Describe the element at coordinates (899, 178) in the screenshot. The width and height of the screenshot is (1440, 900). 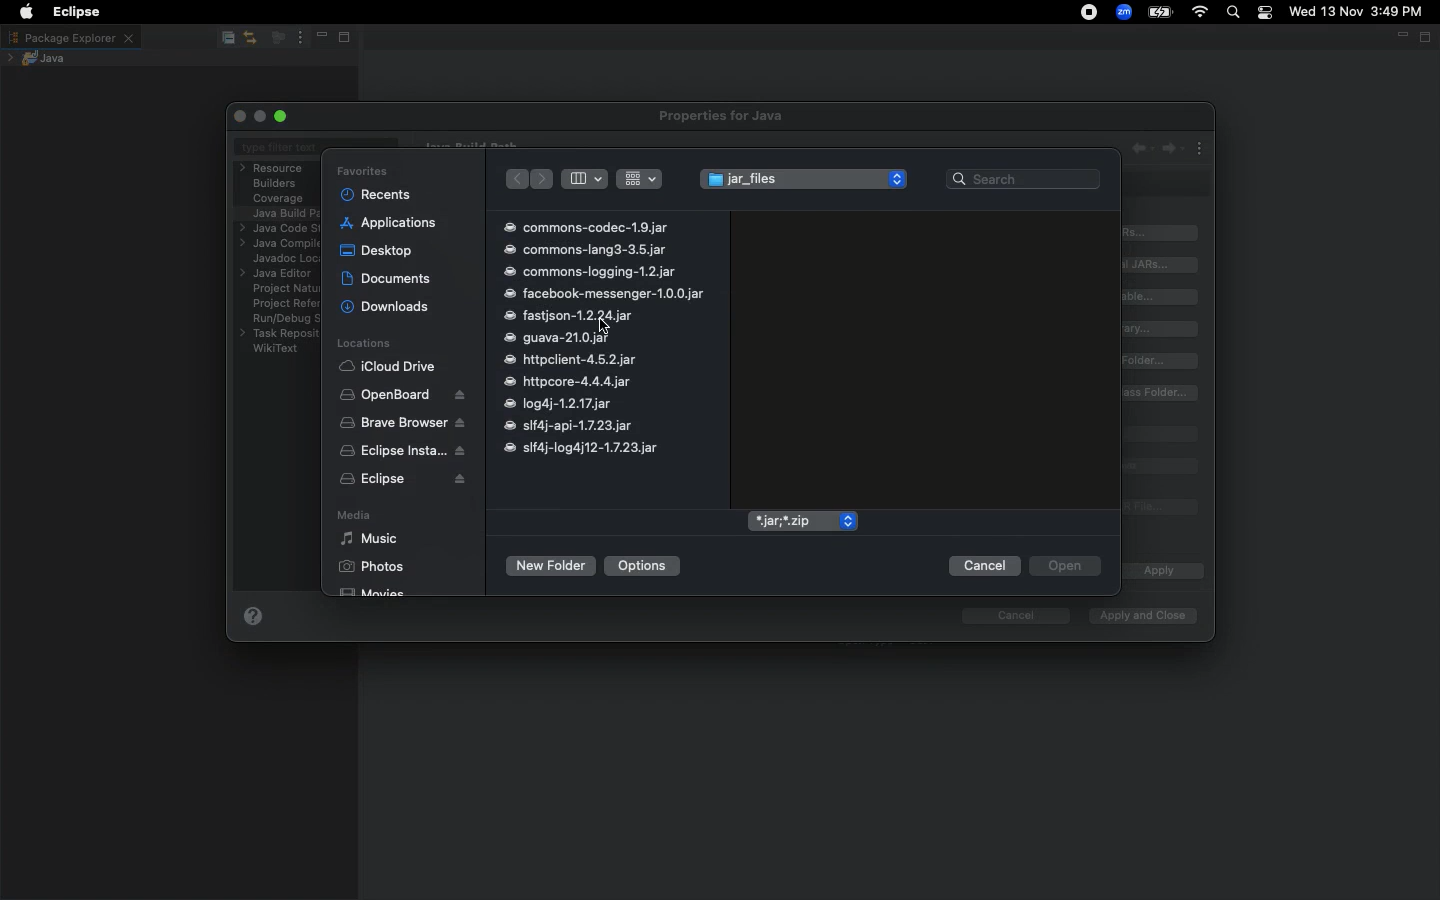
I see `increase/decrease arrows` at that location.